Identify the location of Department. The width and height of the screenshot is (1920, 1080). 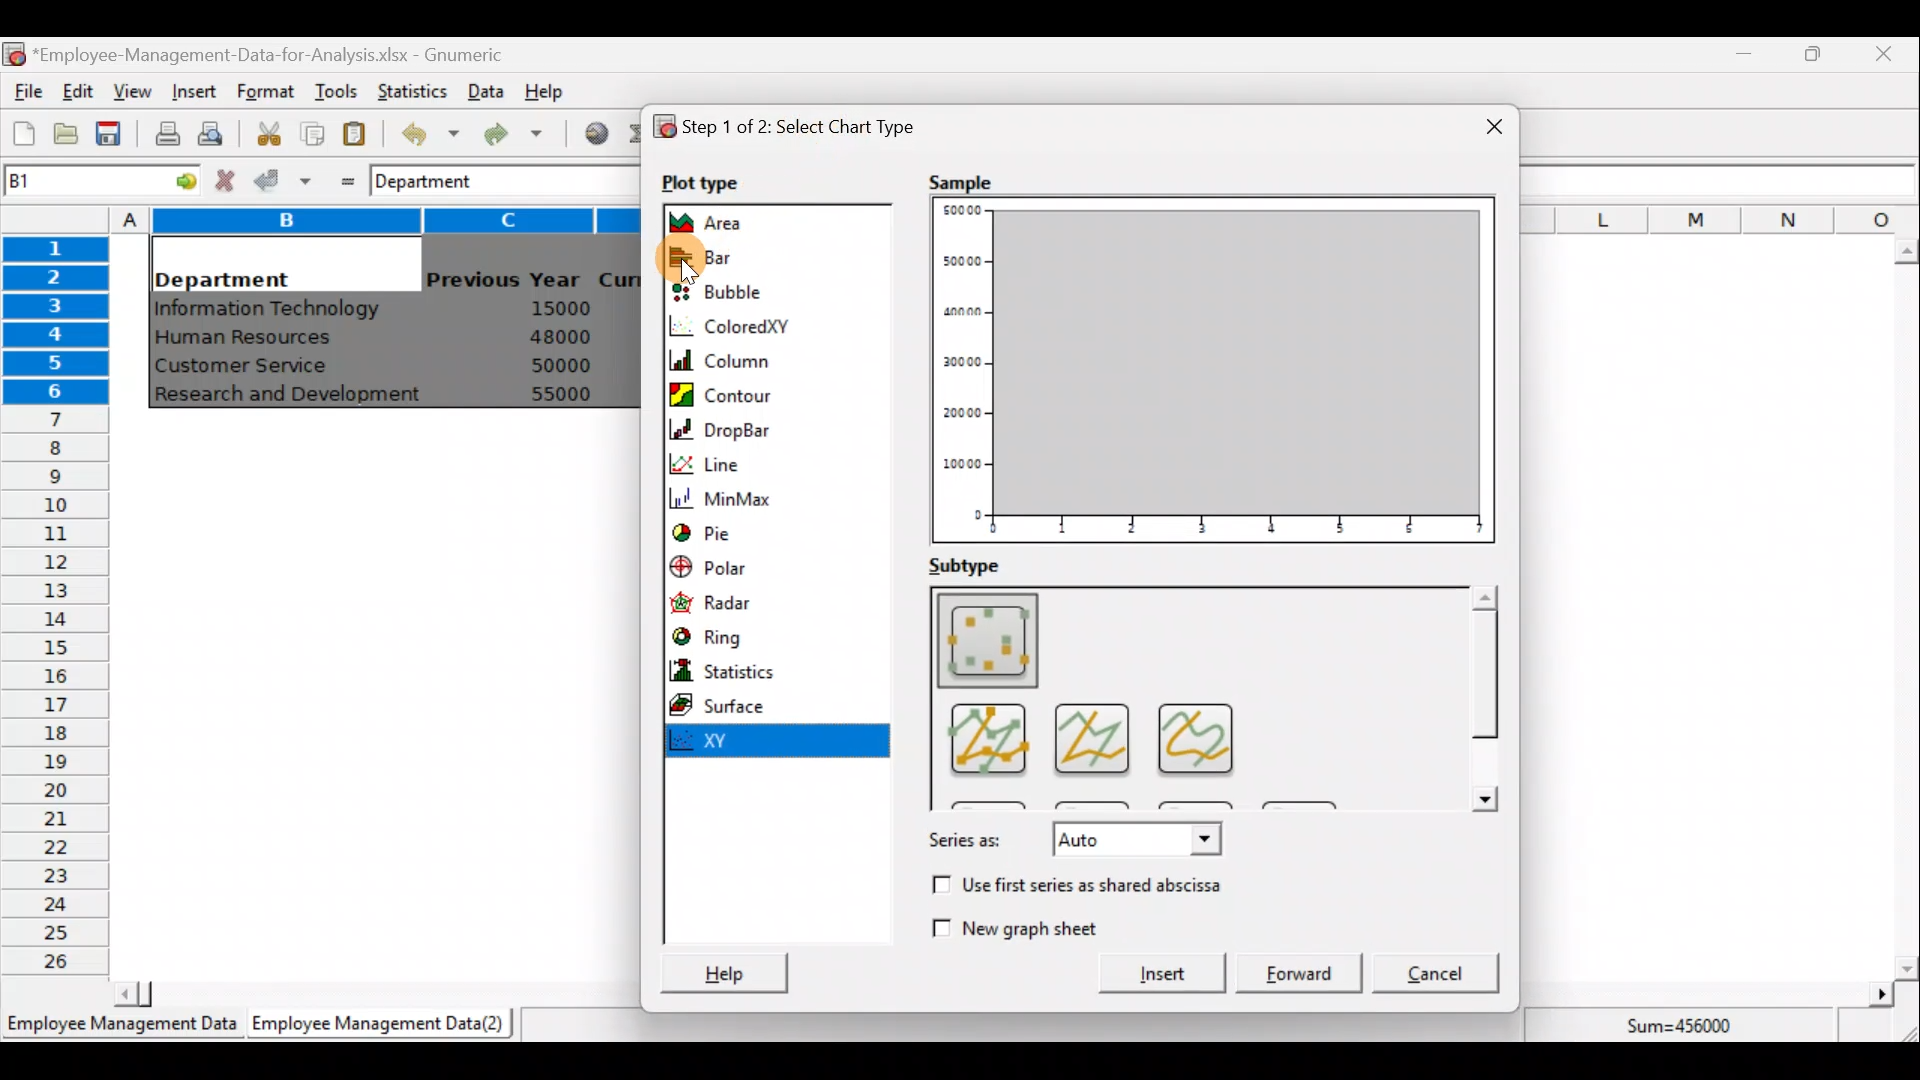
(437, 180).